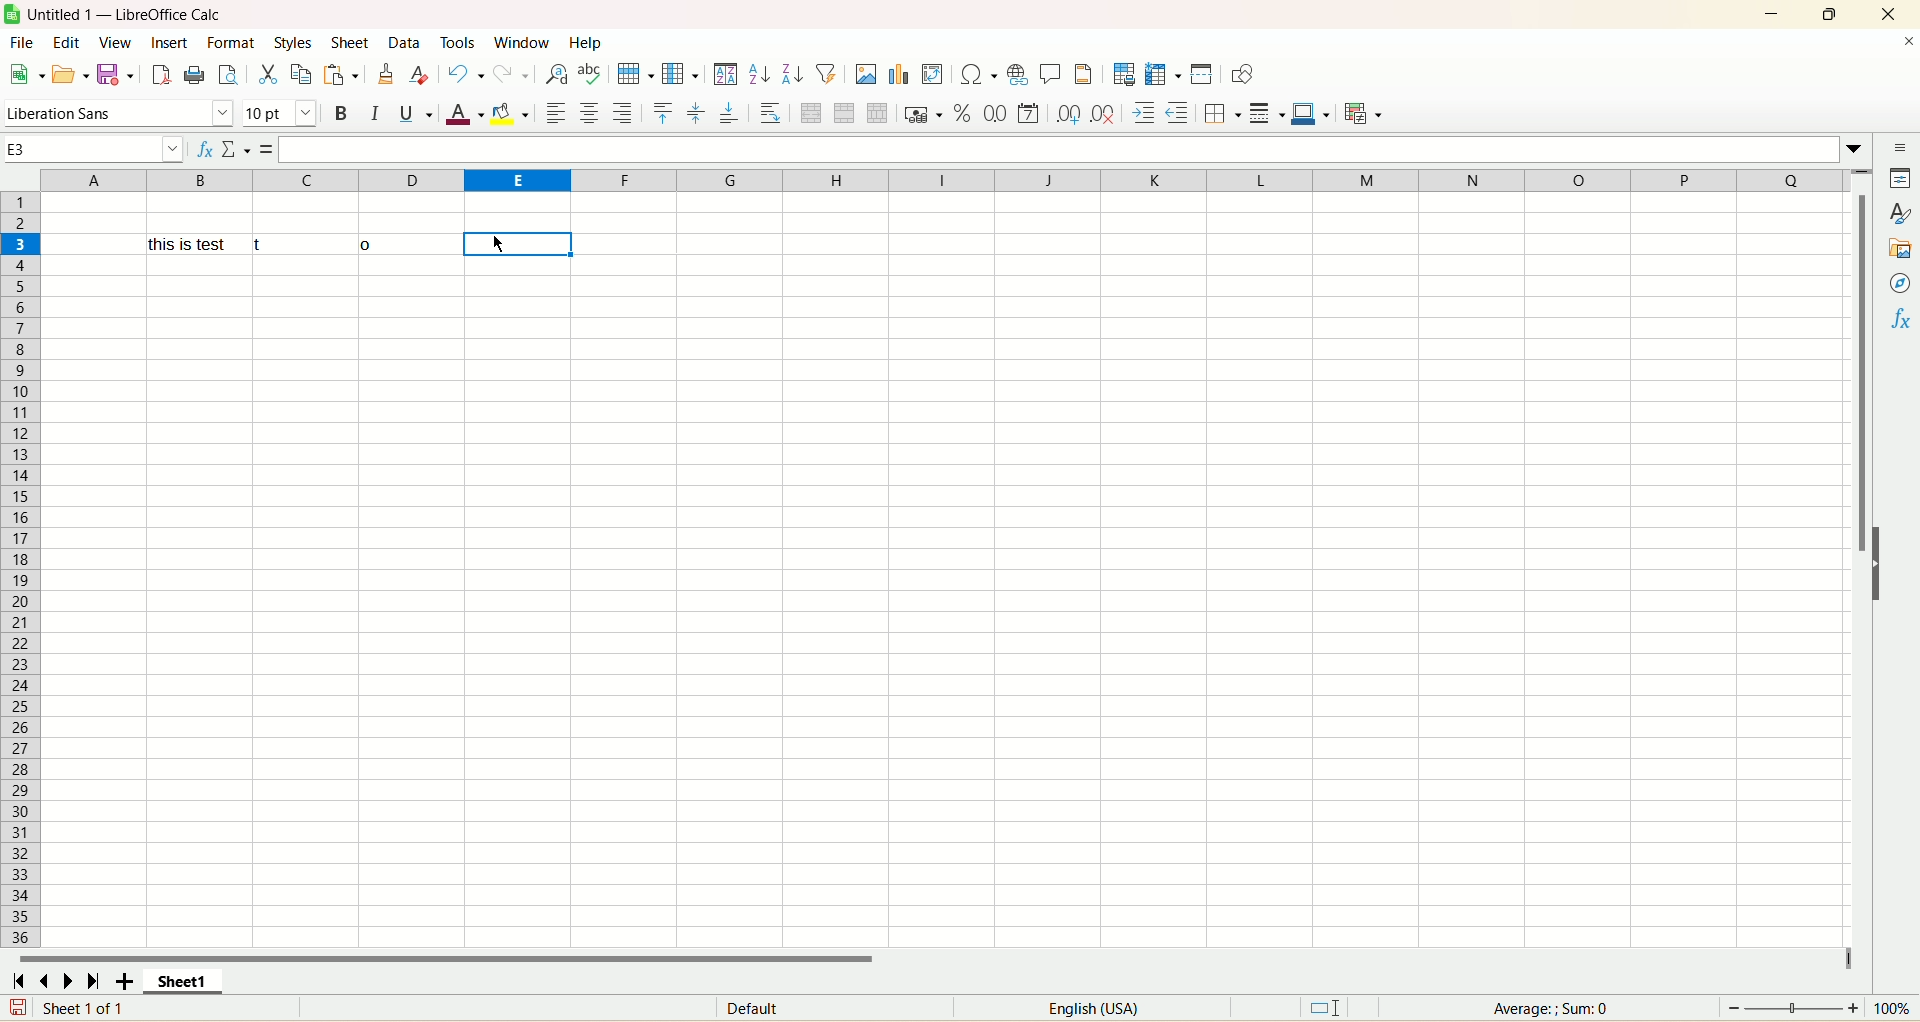 The width and height of the screenshot is (1920, 1022). What do you see at coordinates (1177, 114) in the screenshot?
I see `decrease indent` at bounding box center [1177, 114].